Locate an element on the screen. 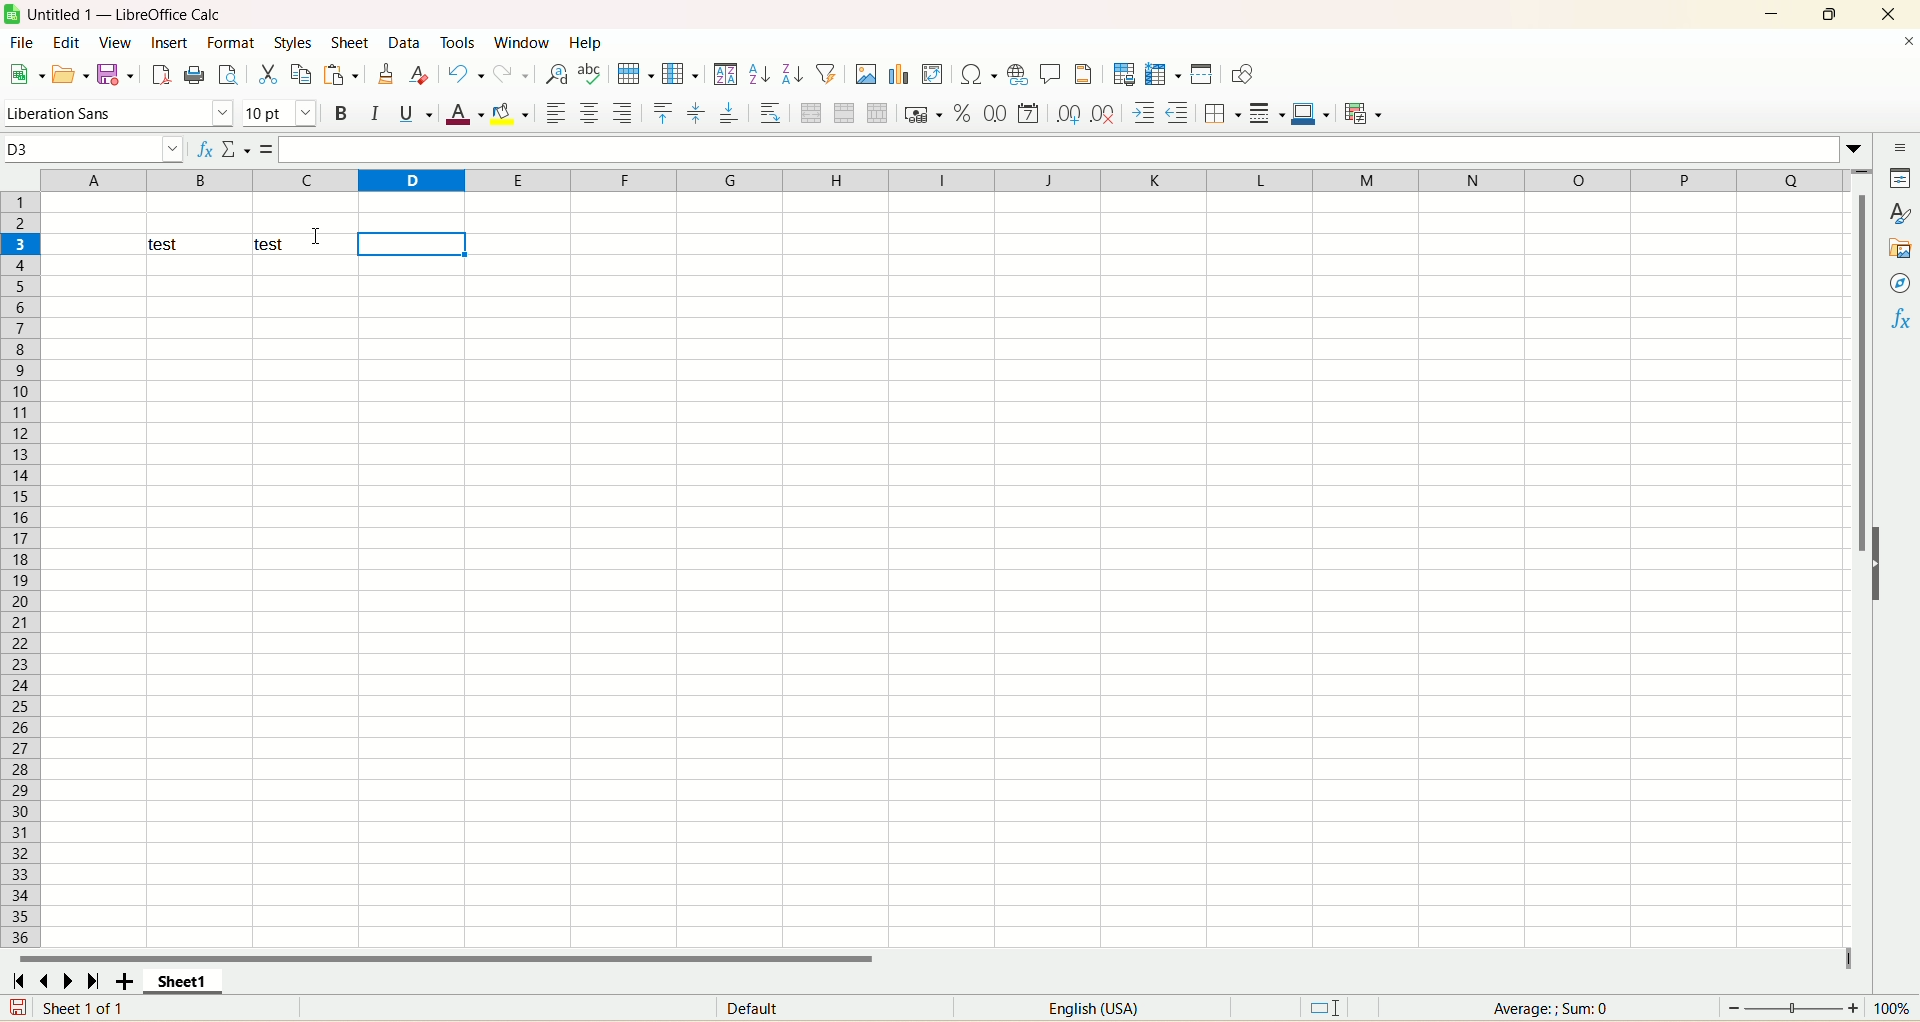 The height and width of the screenshot is (1022, 1920). print preview is located at coordinates (227, 74).